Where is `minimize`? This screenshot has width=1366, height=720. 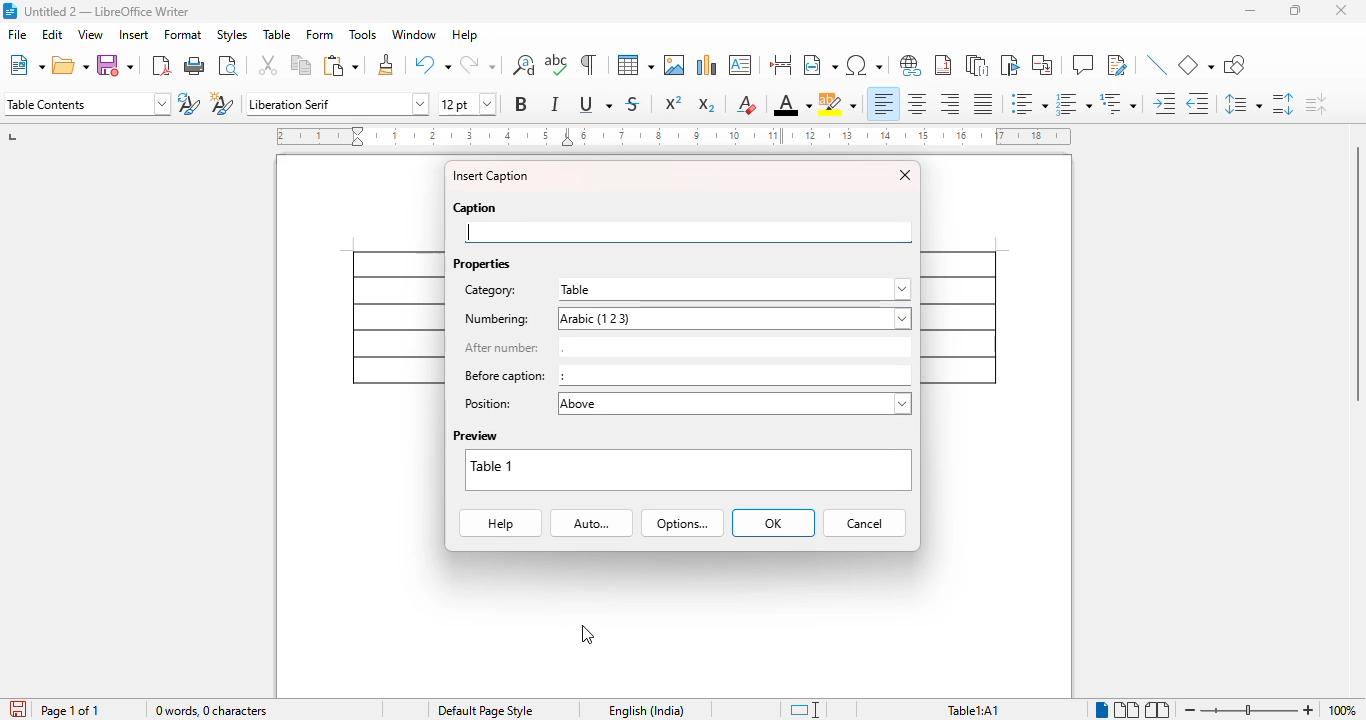
minimize is located at coordinates (1250, 10).